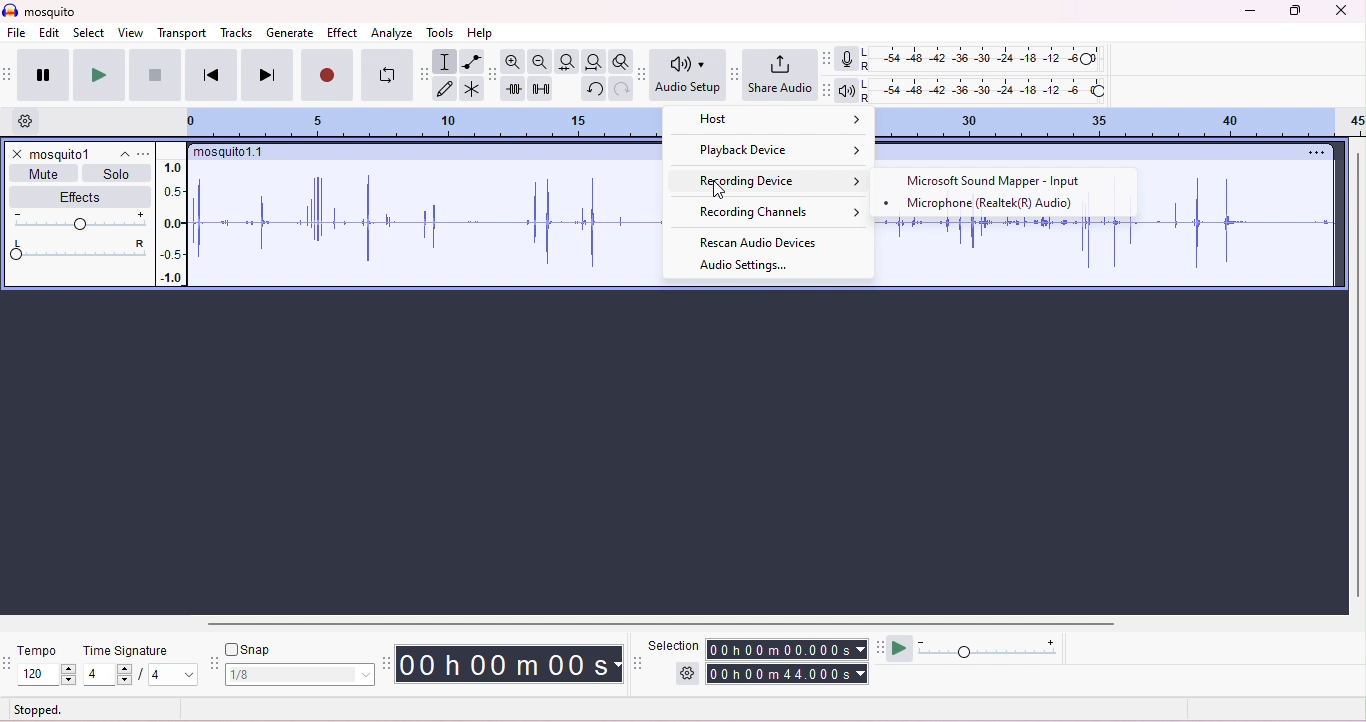 The image size is (1366, 722). What do you see at coordinates (1340, 11) in the screenshot?
I see `close` at bounding box center [1340, 11].